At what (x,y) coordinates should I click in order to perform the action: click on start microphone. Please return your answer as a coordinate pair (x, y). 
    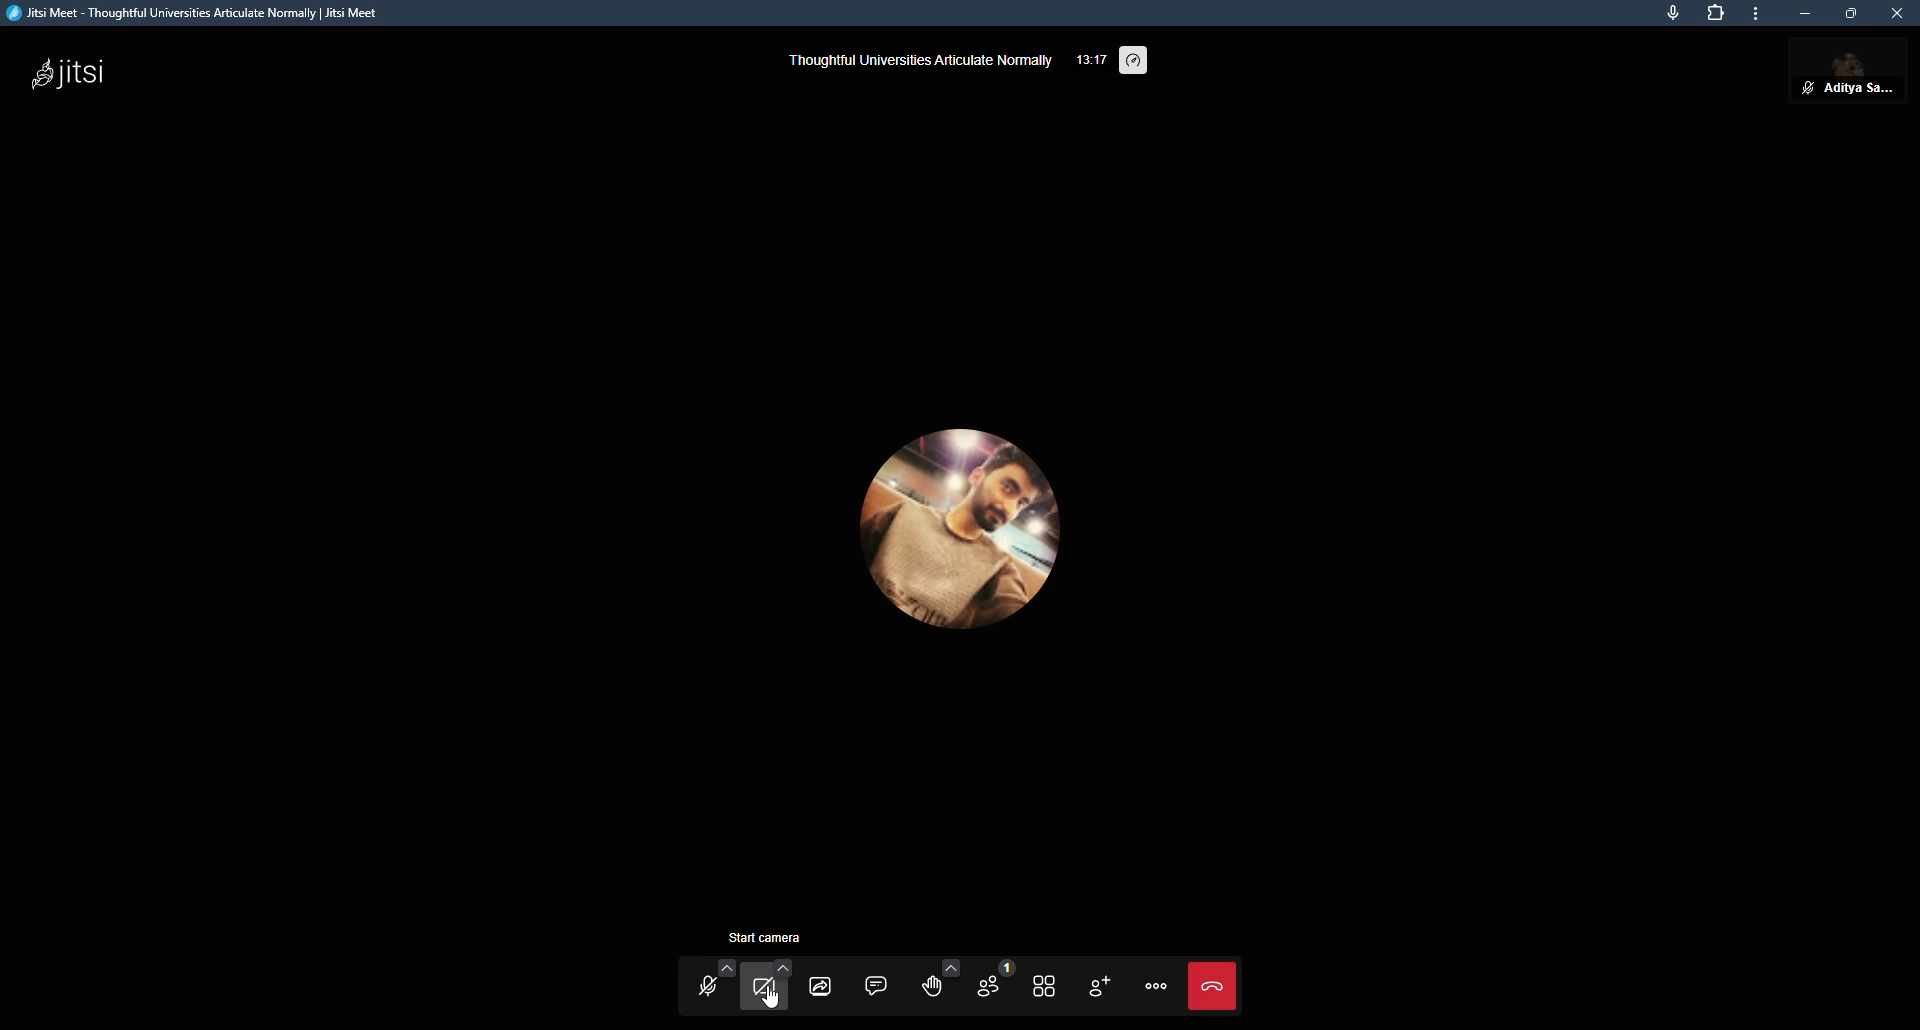
    Looking at the image, I should click on (710, 985).